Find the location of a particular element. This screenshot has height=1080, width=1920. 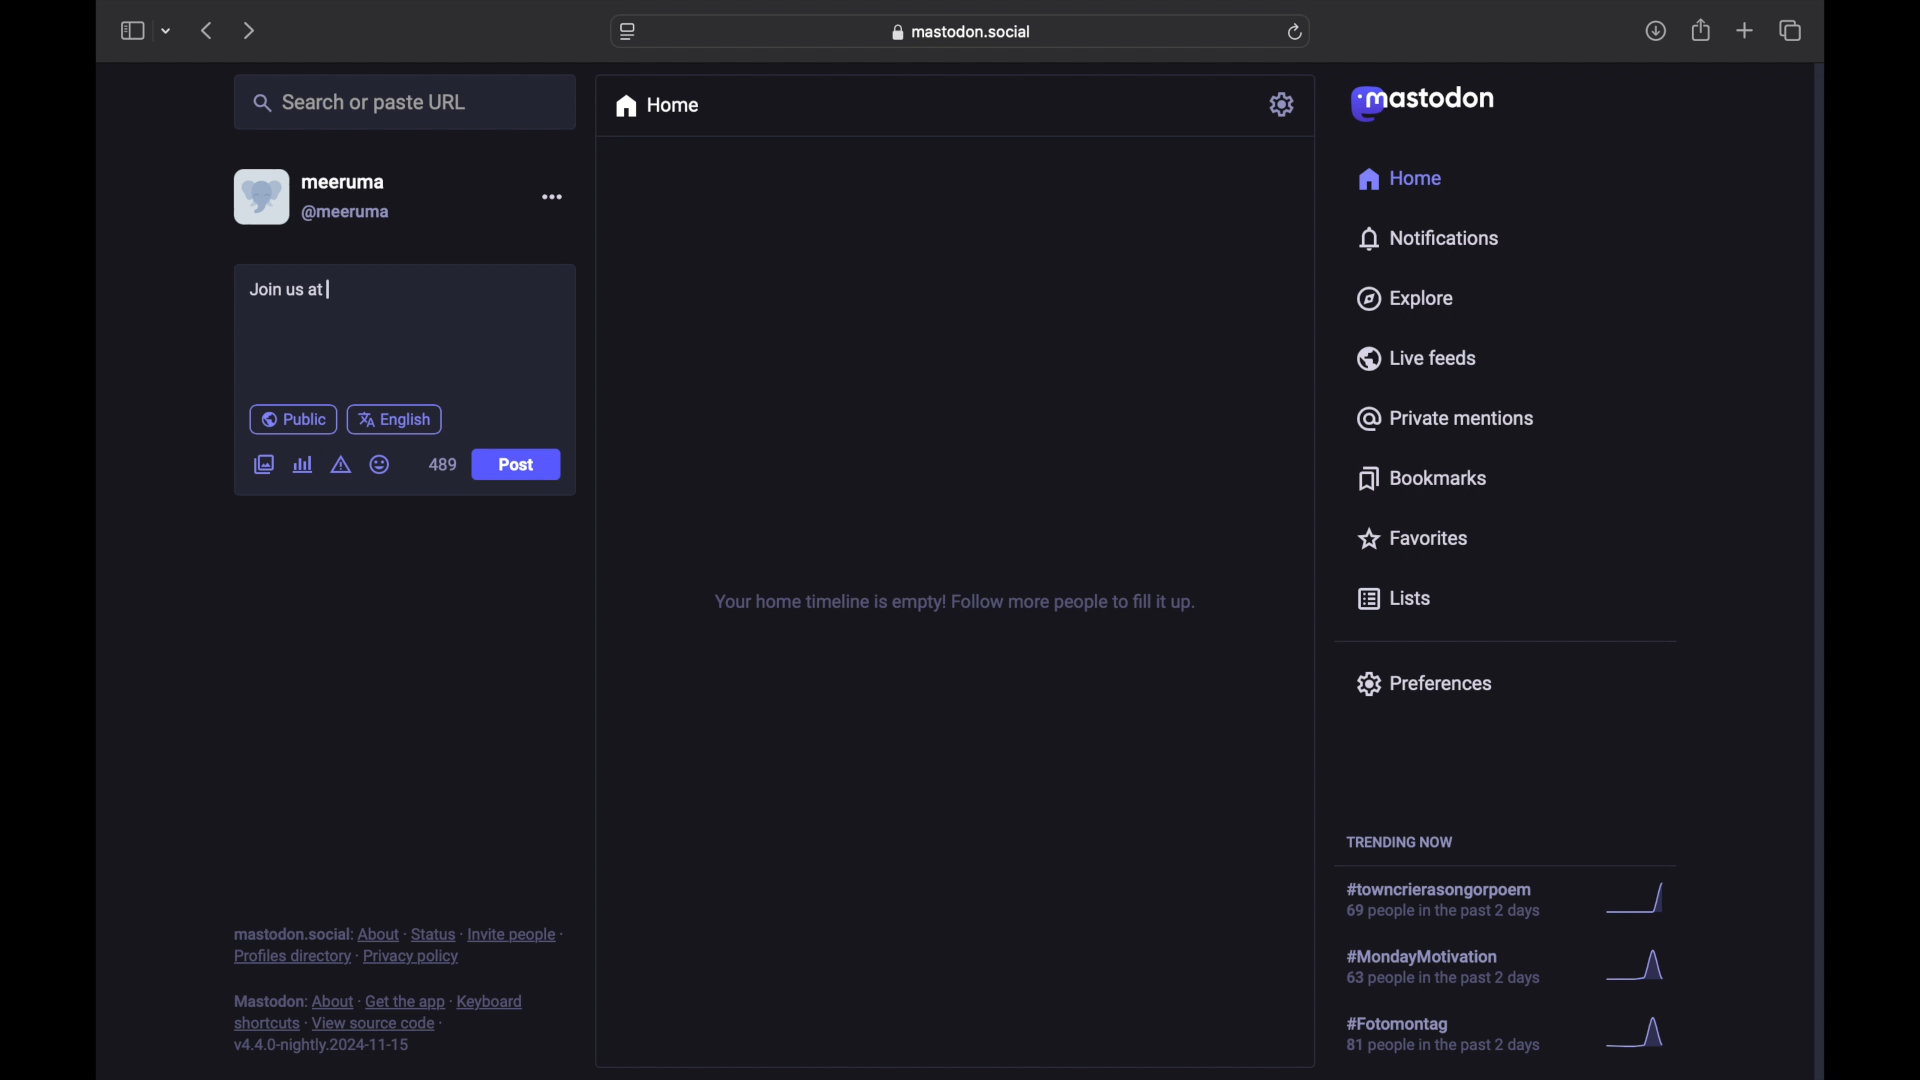

search or paste url is located at coordinates (359, 103).